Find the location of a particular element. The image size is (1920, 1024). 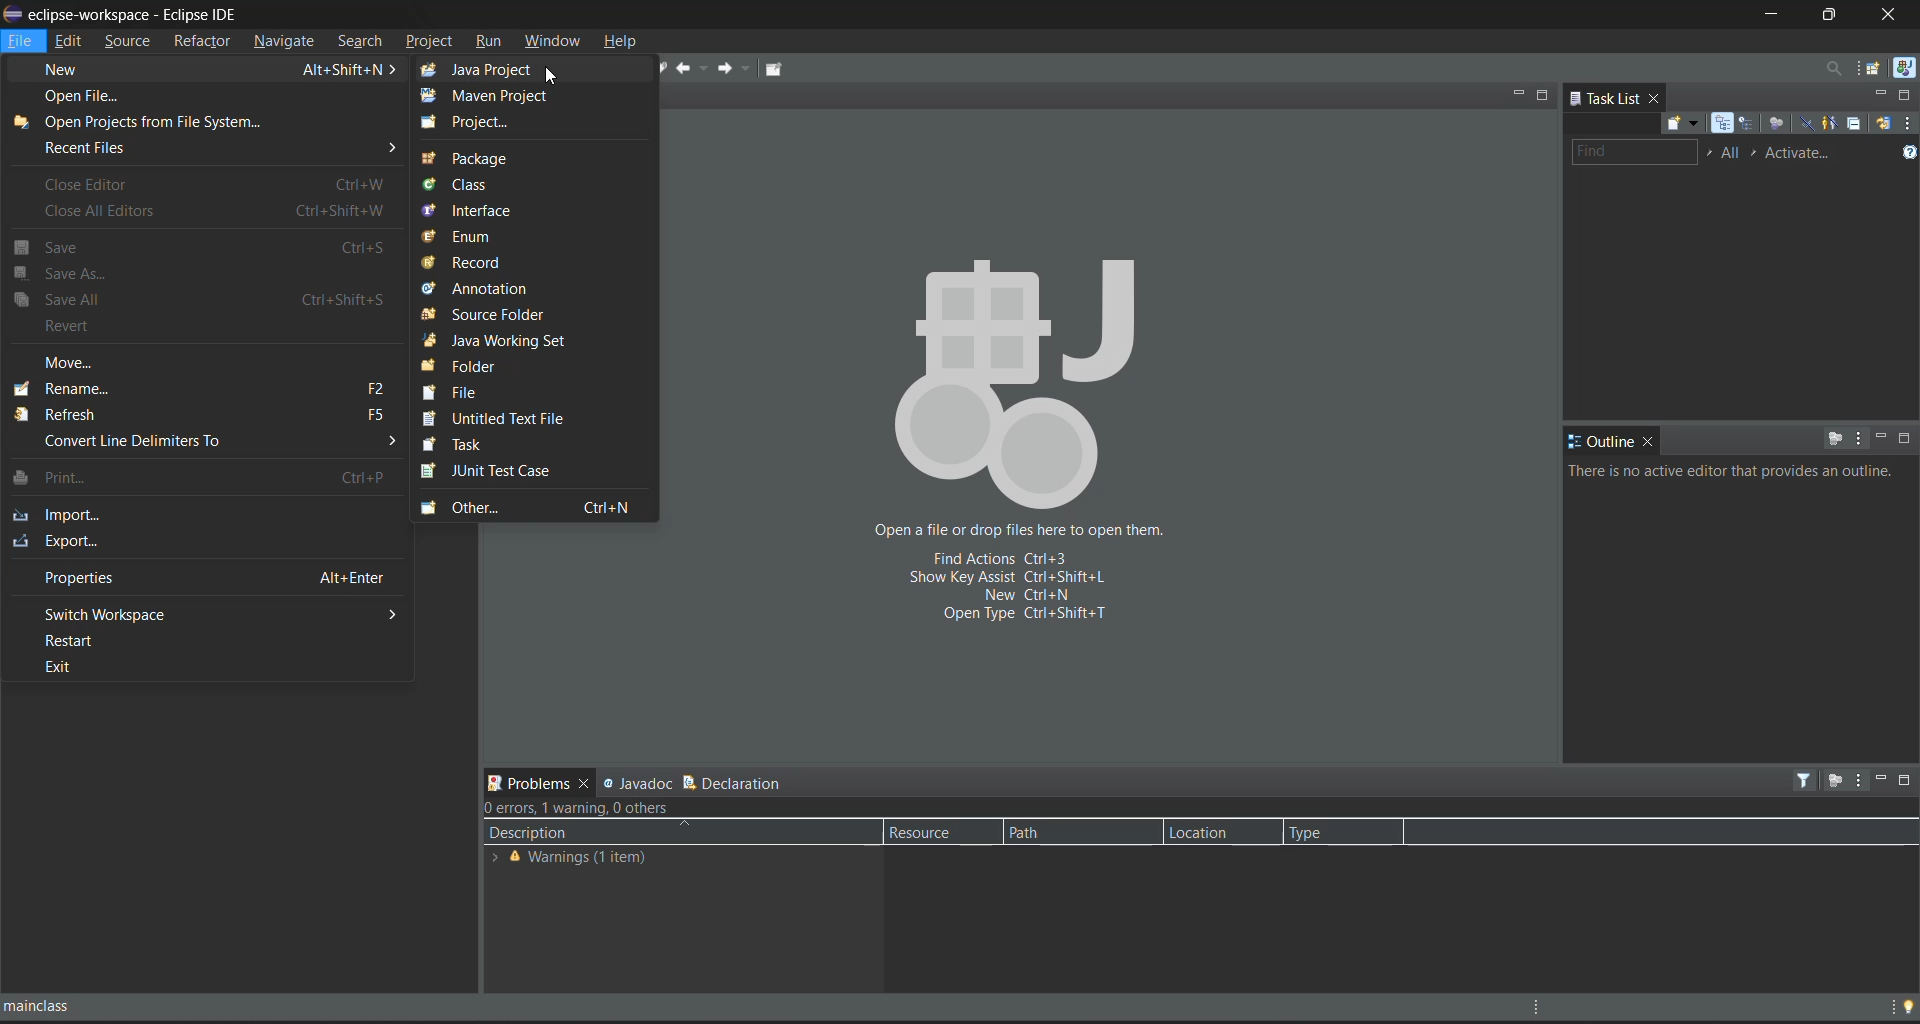

new task is located at coordinates (1679, 123).